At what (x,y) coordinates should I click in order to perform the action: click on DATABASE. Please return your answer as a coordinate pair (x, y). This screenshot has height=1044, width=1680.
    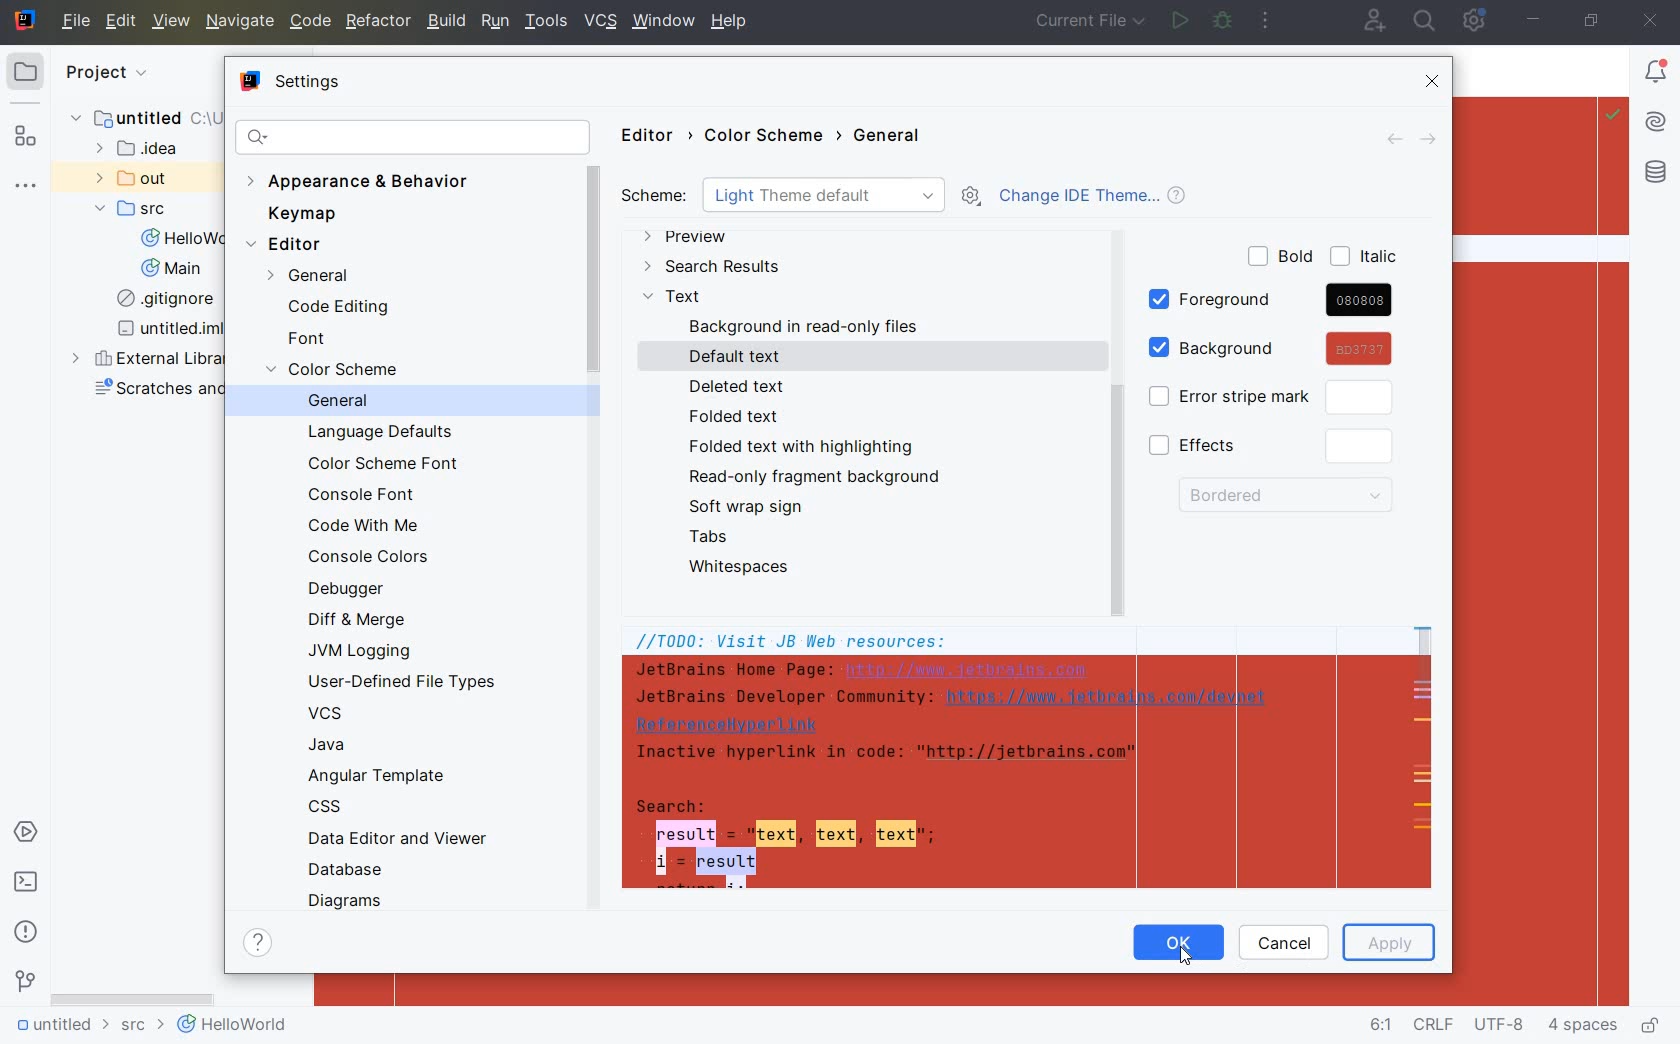
    Looking at the image, I should click on (352, 870).